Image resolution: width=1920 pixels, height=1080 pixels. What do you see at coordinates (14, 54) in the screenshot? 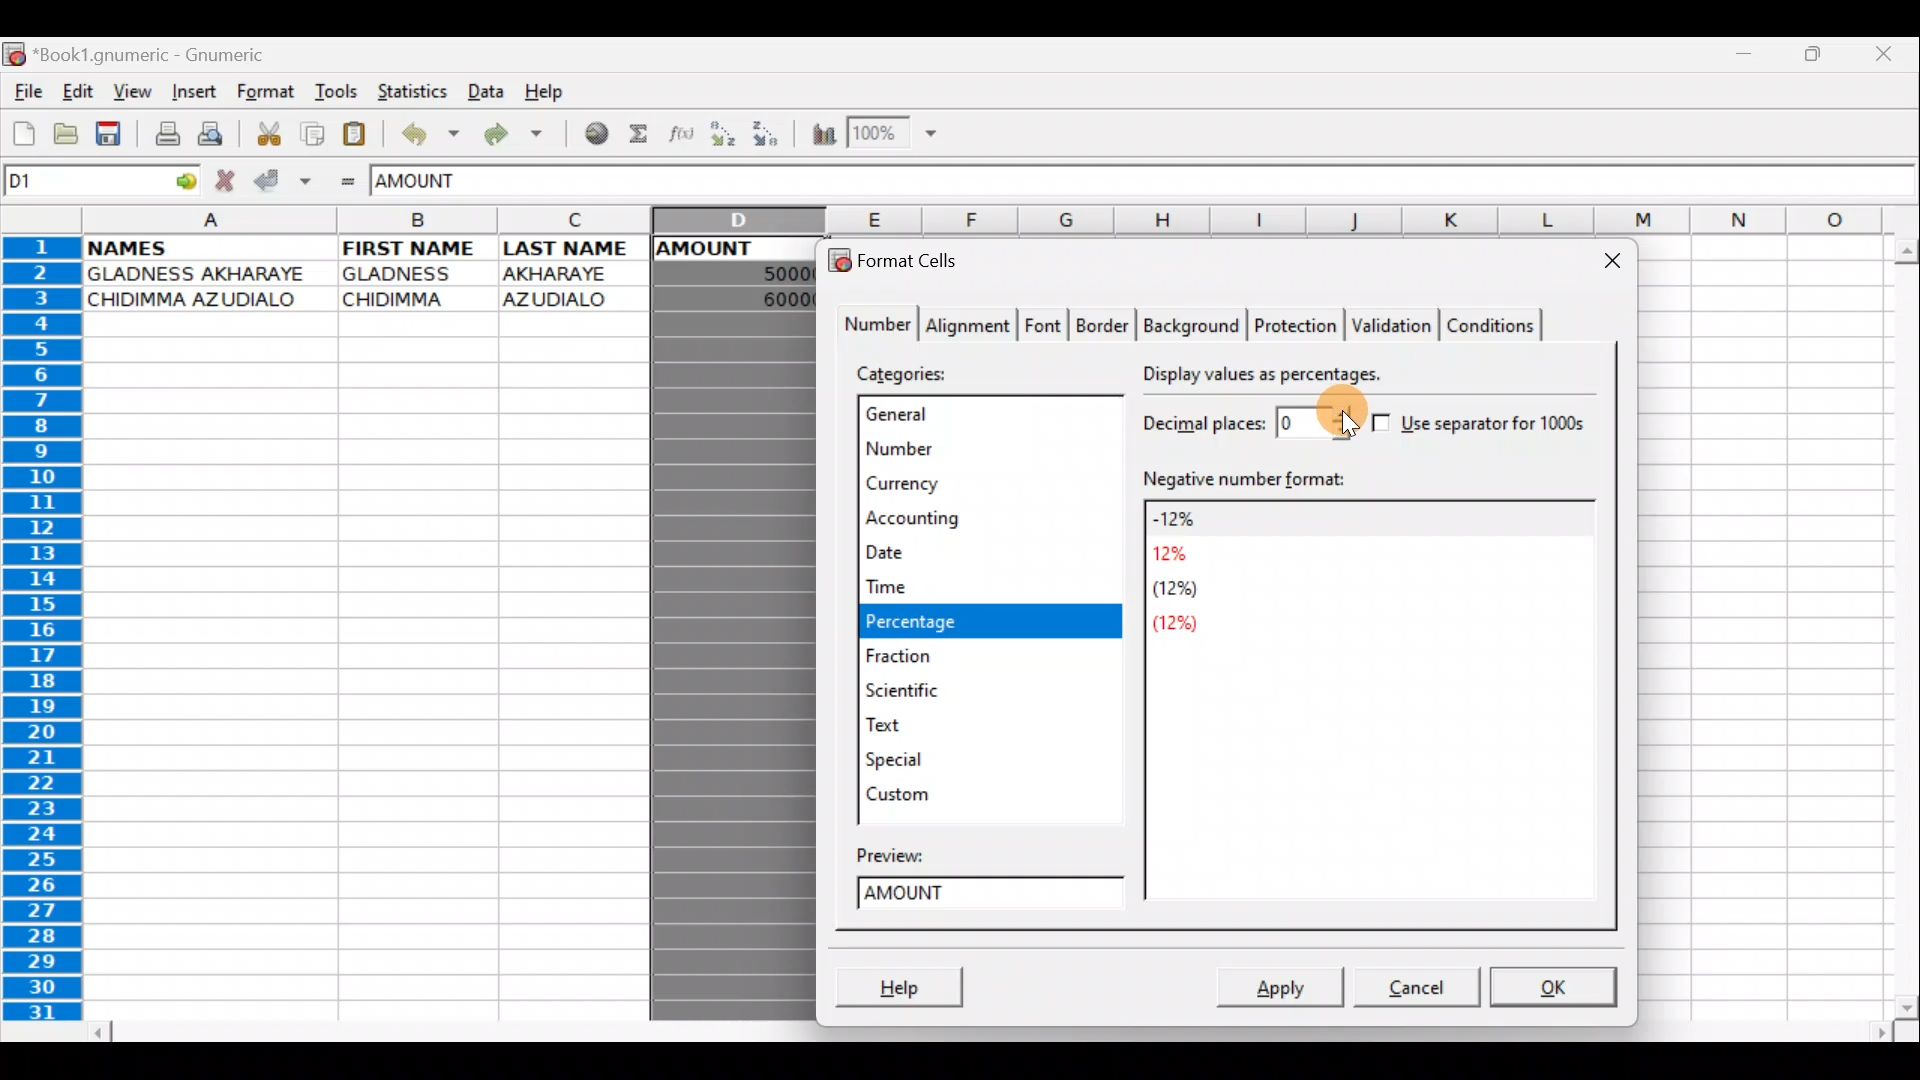
I see `Gnumeric logo` at bounding box center [14, 54].